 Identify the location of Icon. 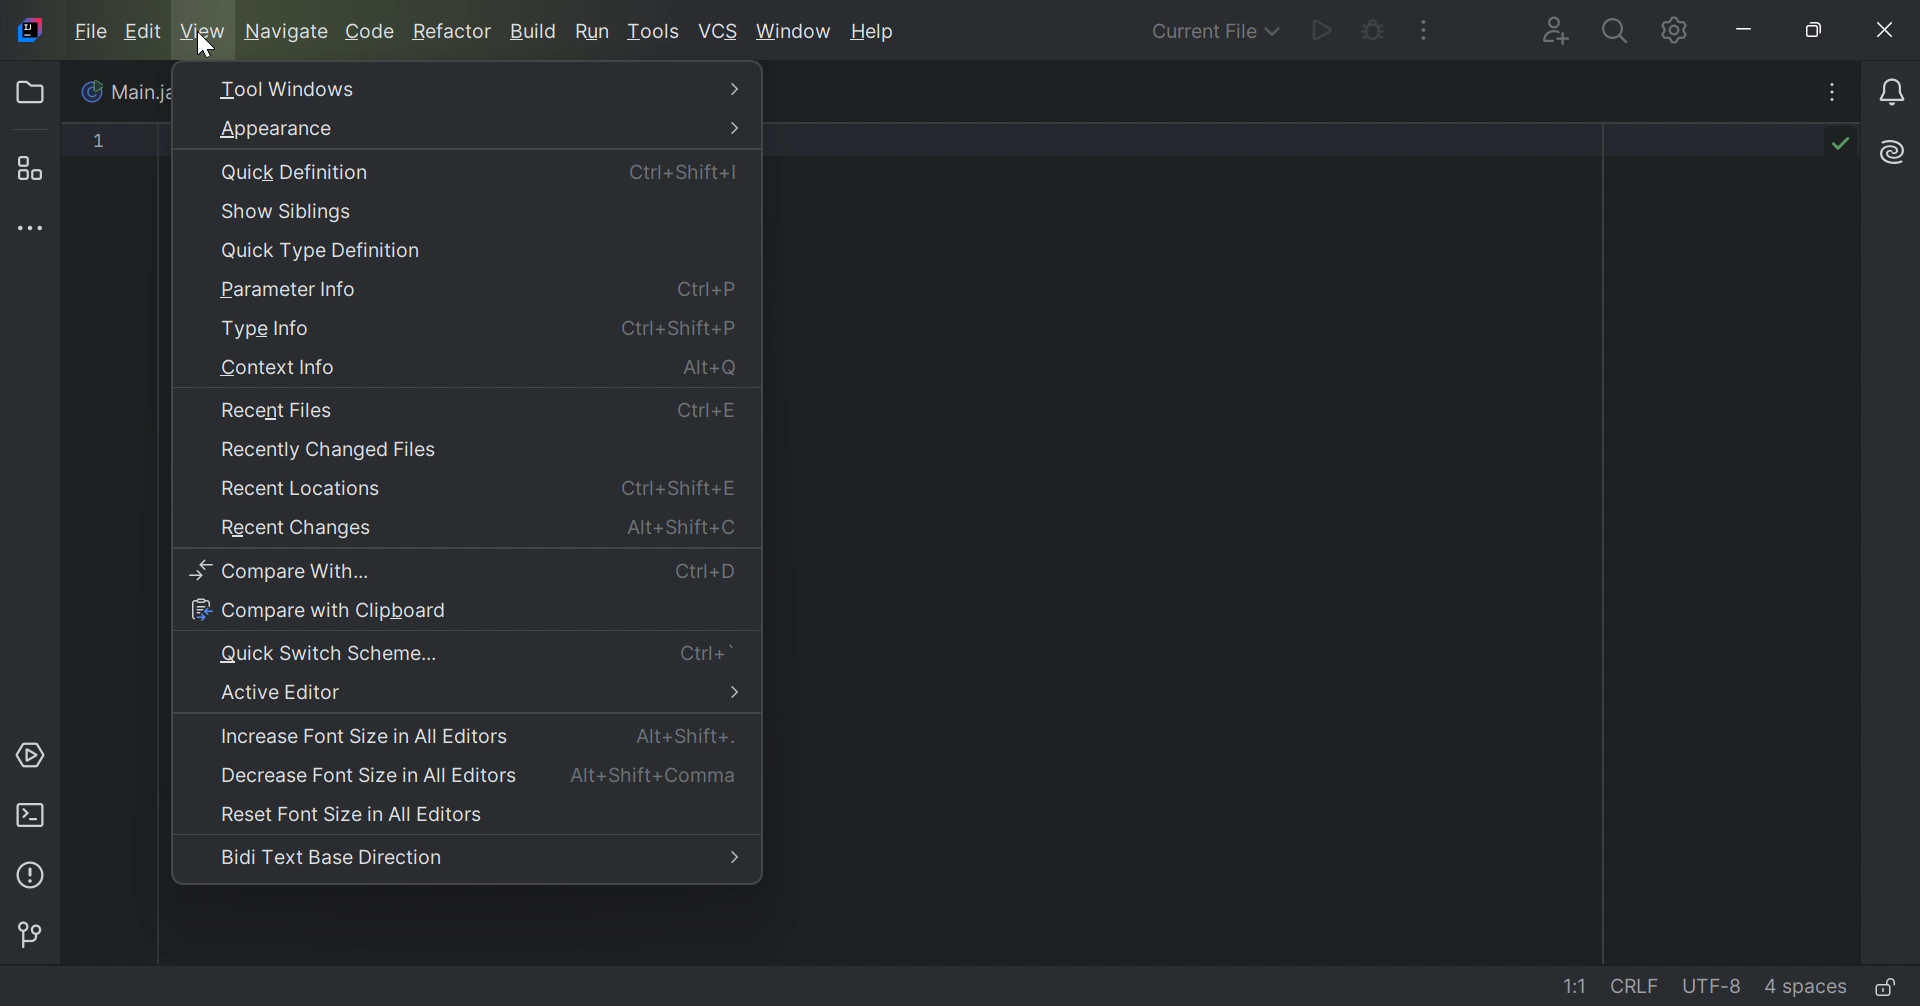
(28, 29).